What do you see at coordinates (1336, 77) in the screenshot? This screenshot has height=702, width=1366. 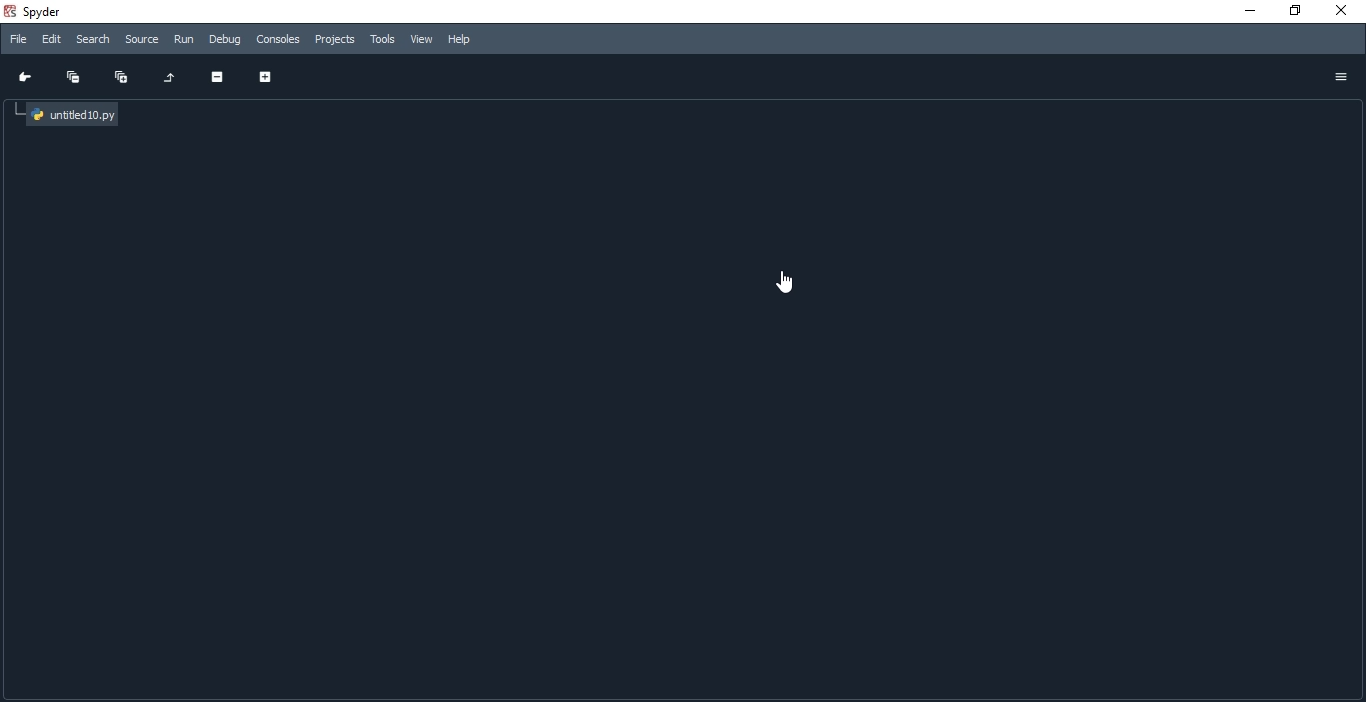 I see `Options` at bounding box center [1336, 77].